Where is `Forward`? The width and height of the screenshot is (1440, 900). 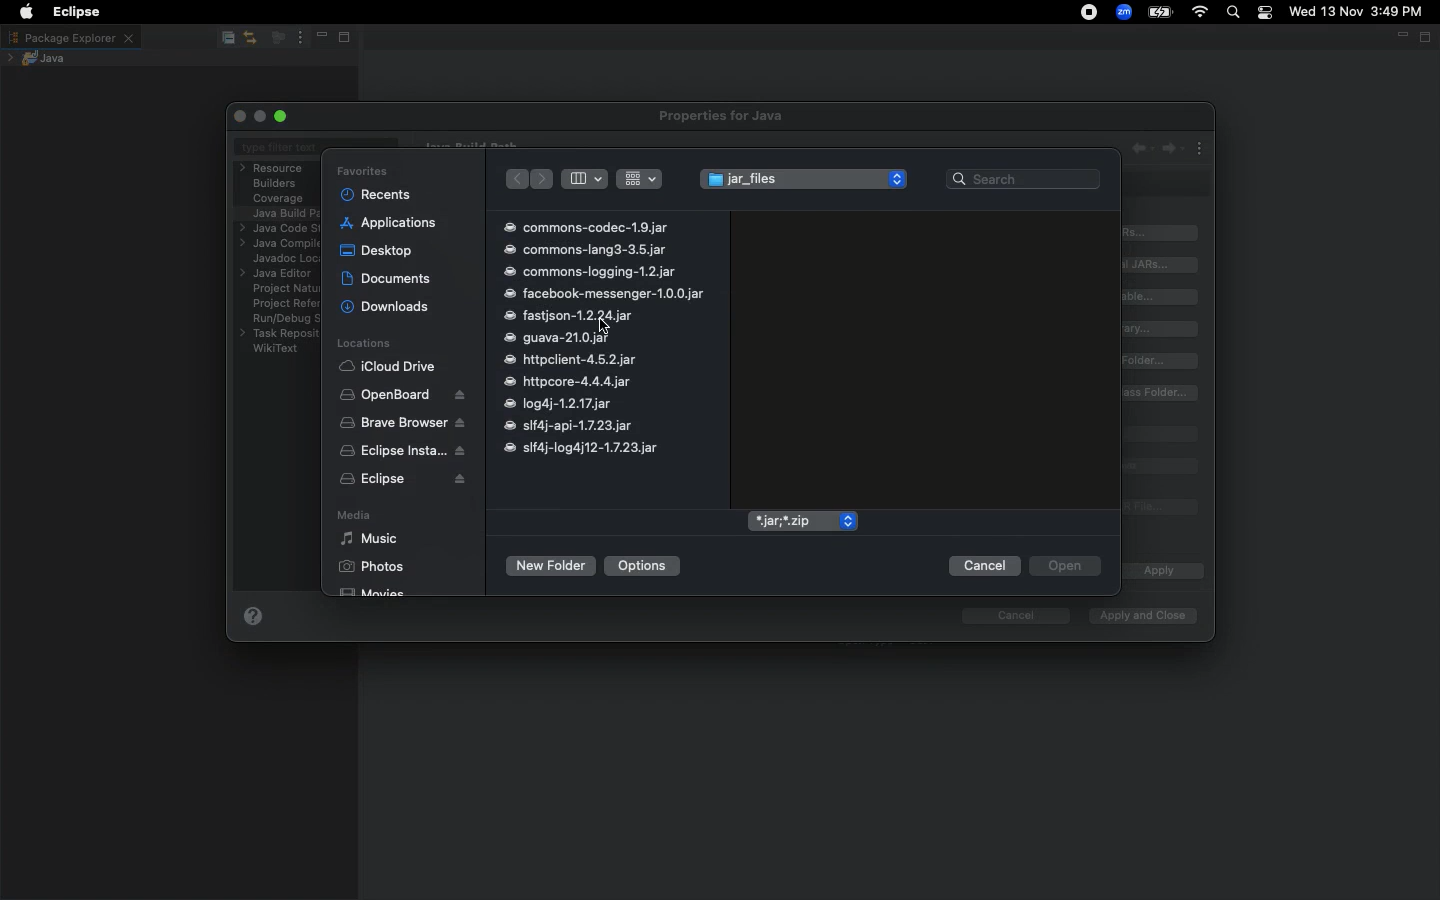
Forward is located at coordinates (544, 179).